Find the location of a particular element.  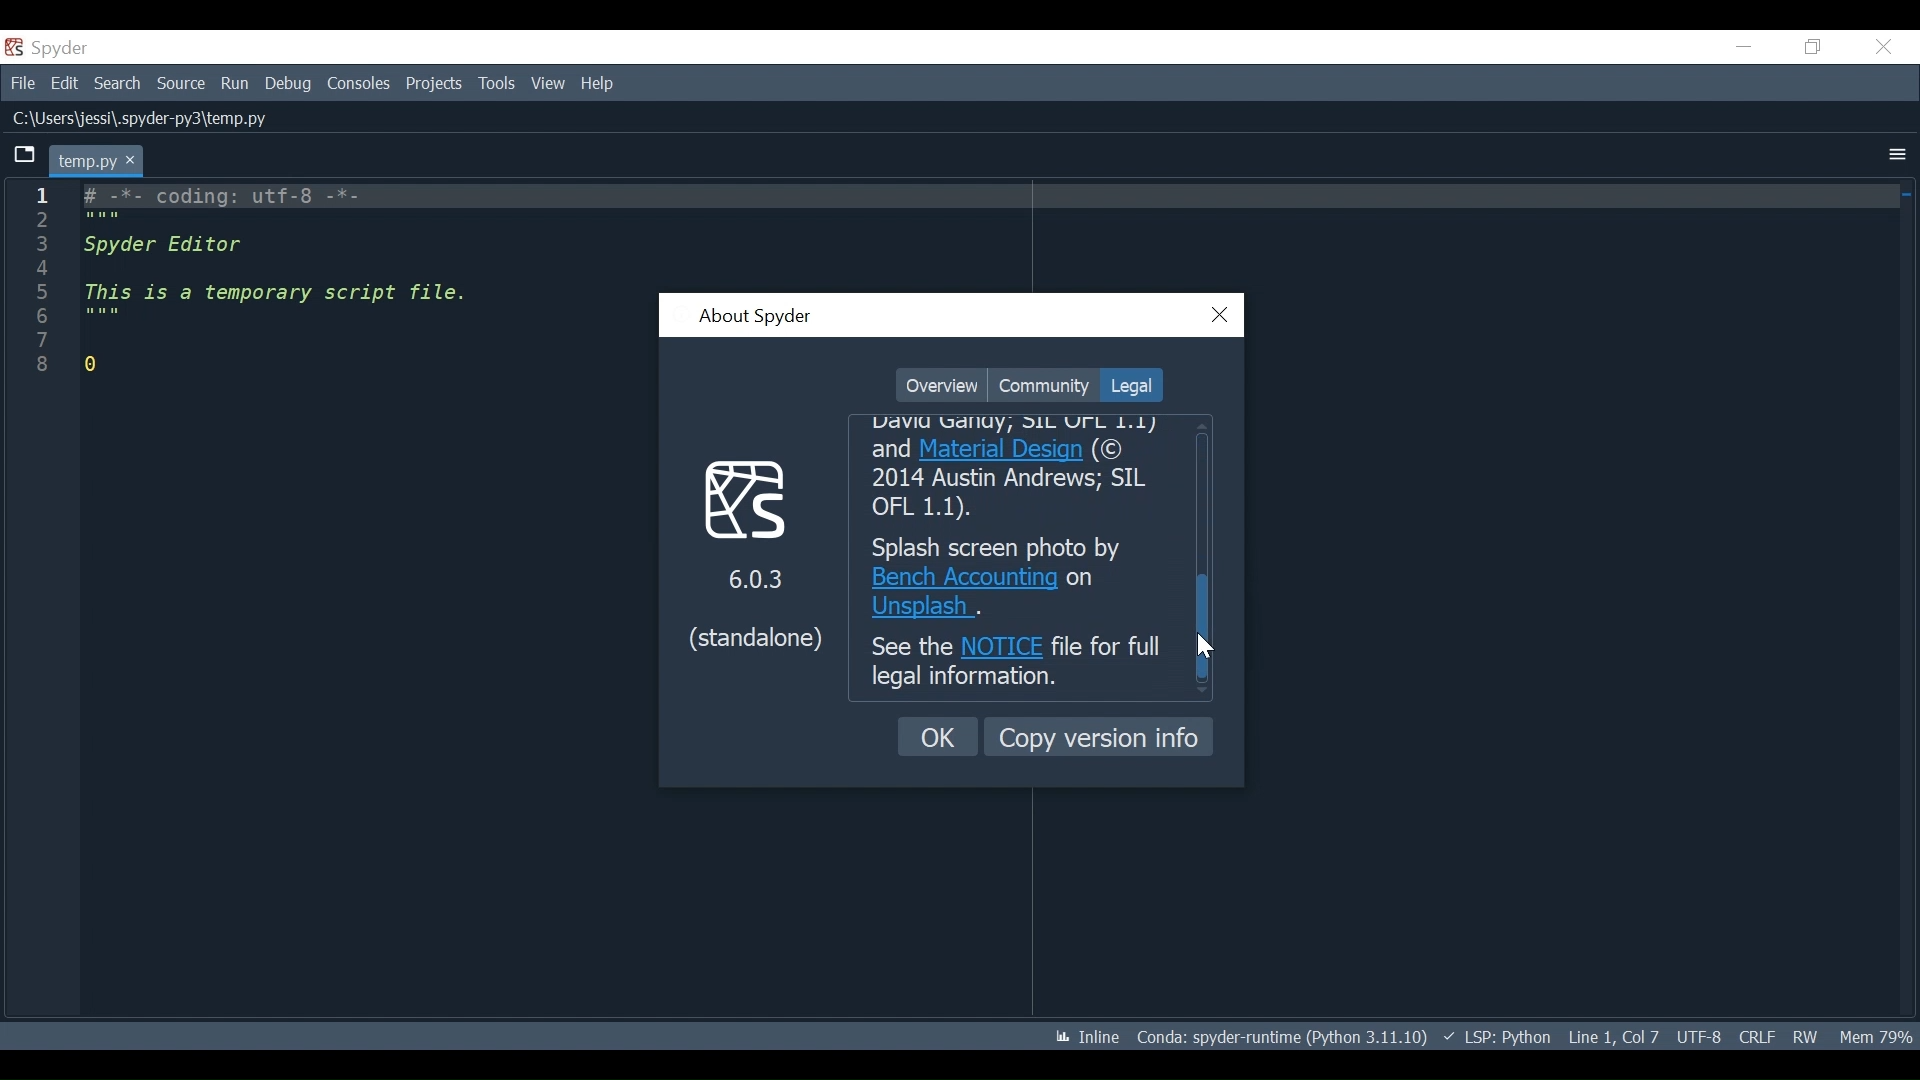

Overview is located at coordinates (941, 386).